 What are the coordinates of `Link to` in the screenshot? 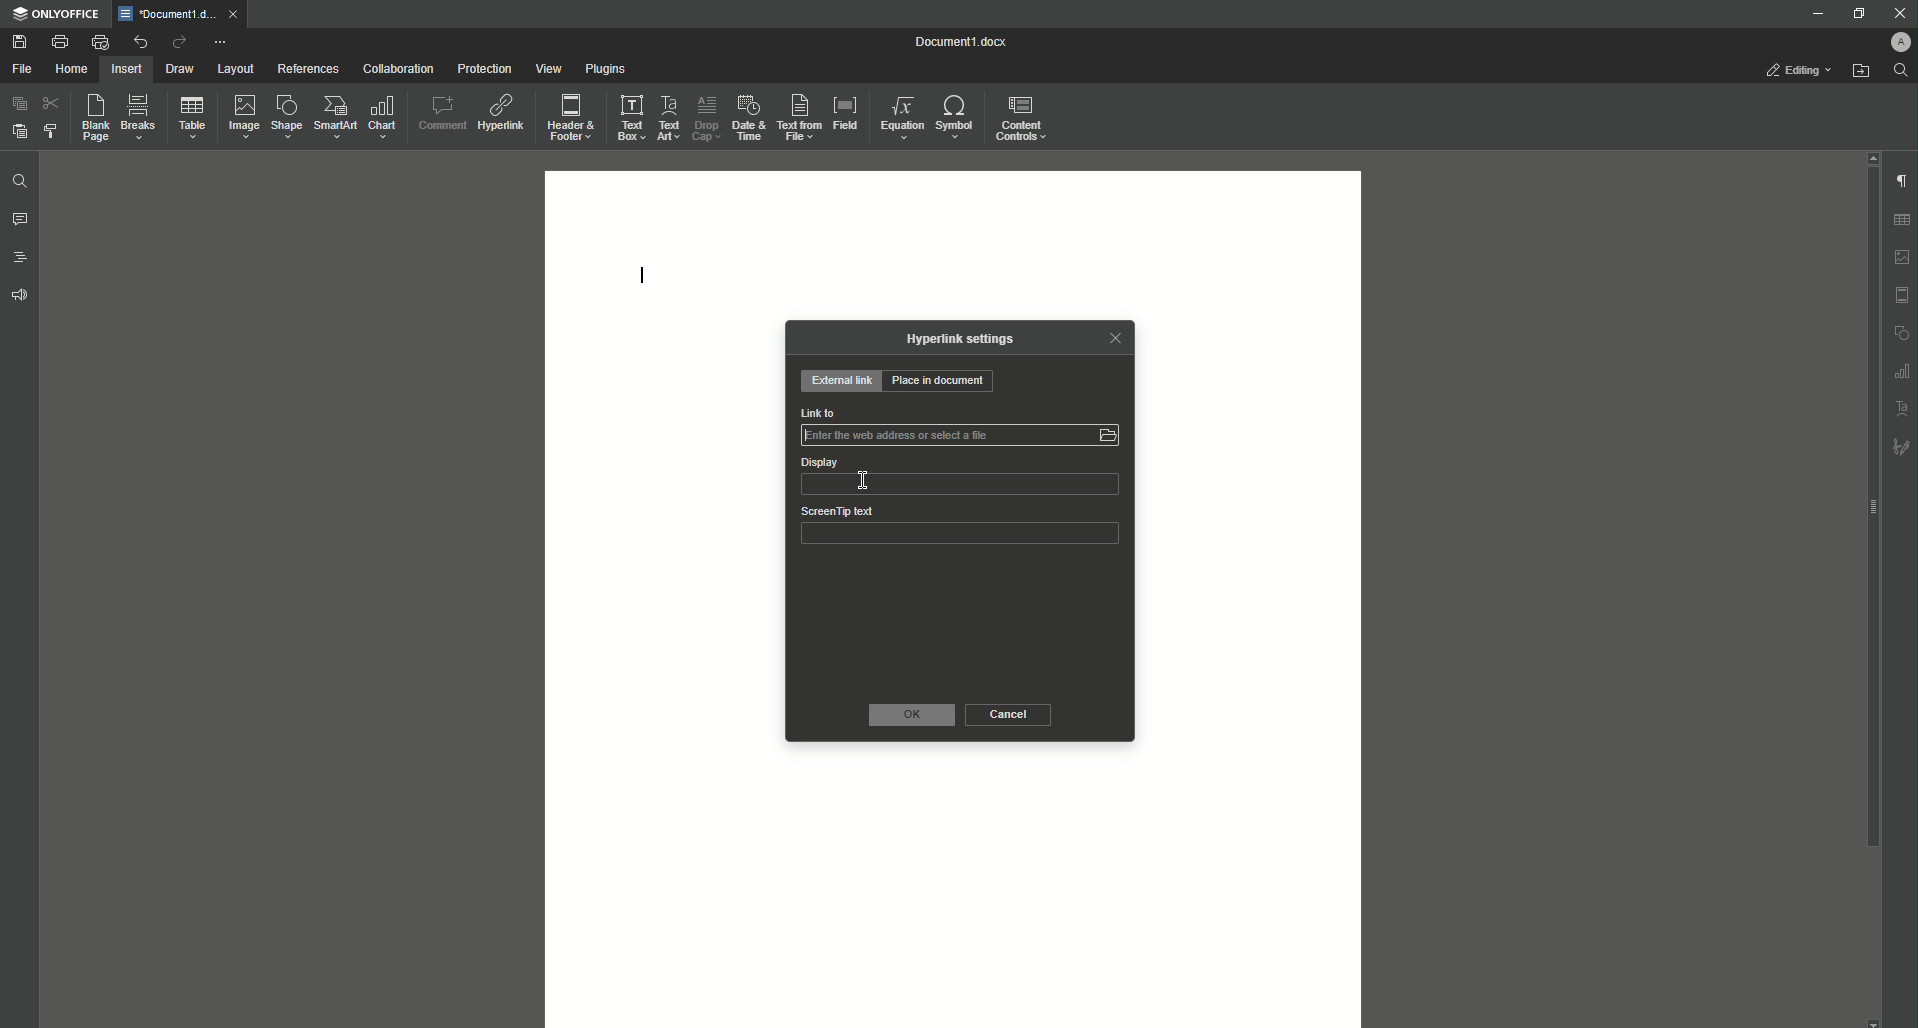 It's located at (961, 438).